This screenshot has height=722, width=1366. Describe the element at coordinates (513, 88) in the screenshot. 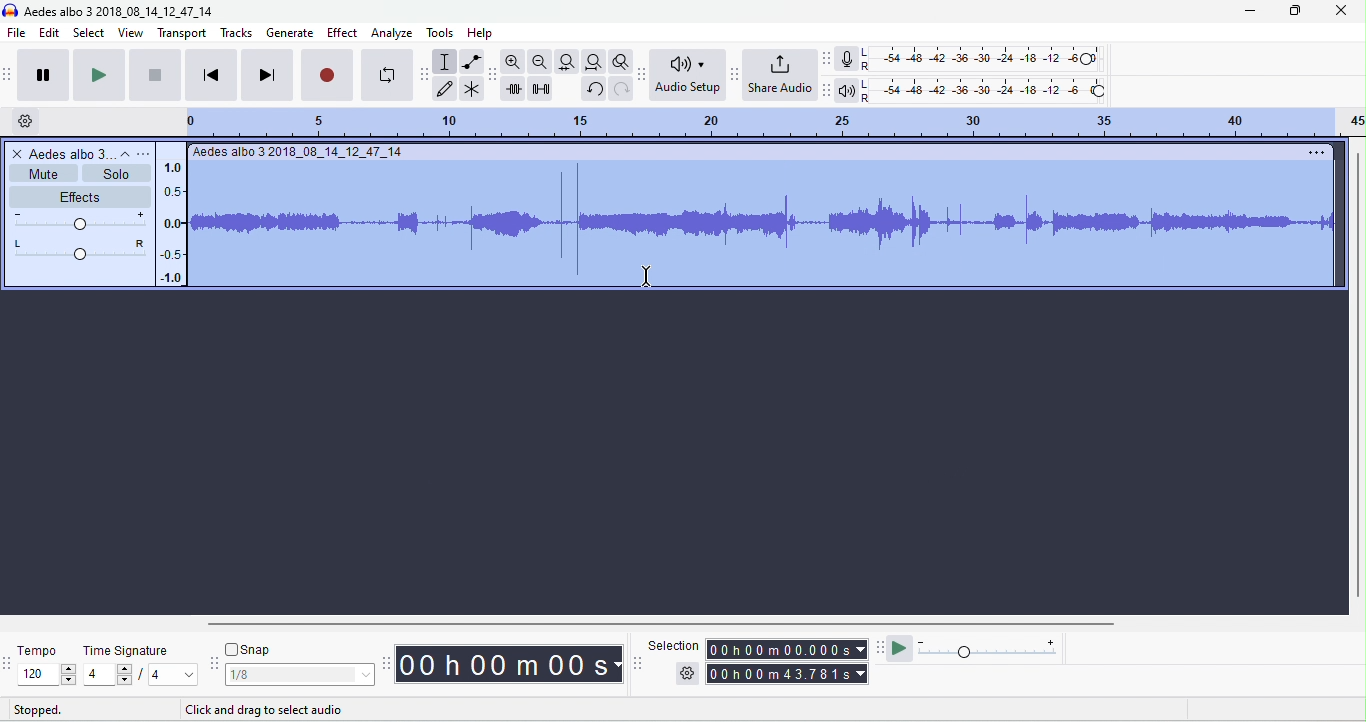

I see `trim outside selection` at that location.